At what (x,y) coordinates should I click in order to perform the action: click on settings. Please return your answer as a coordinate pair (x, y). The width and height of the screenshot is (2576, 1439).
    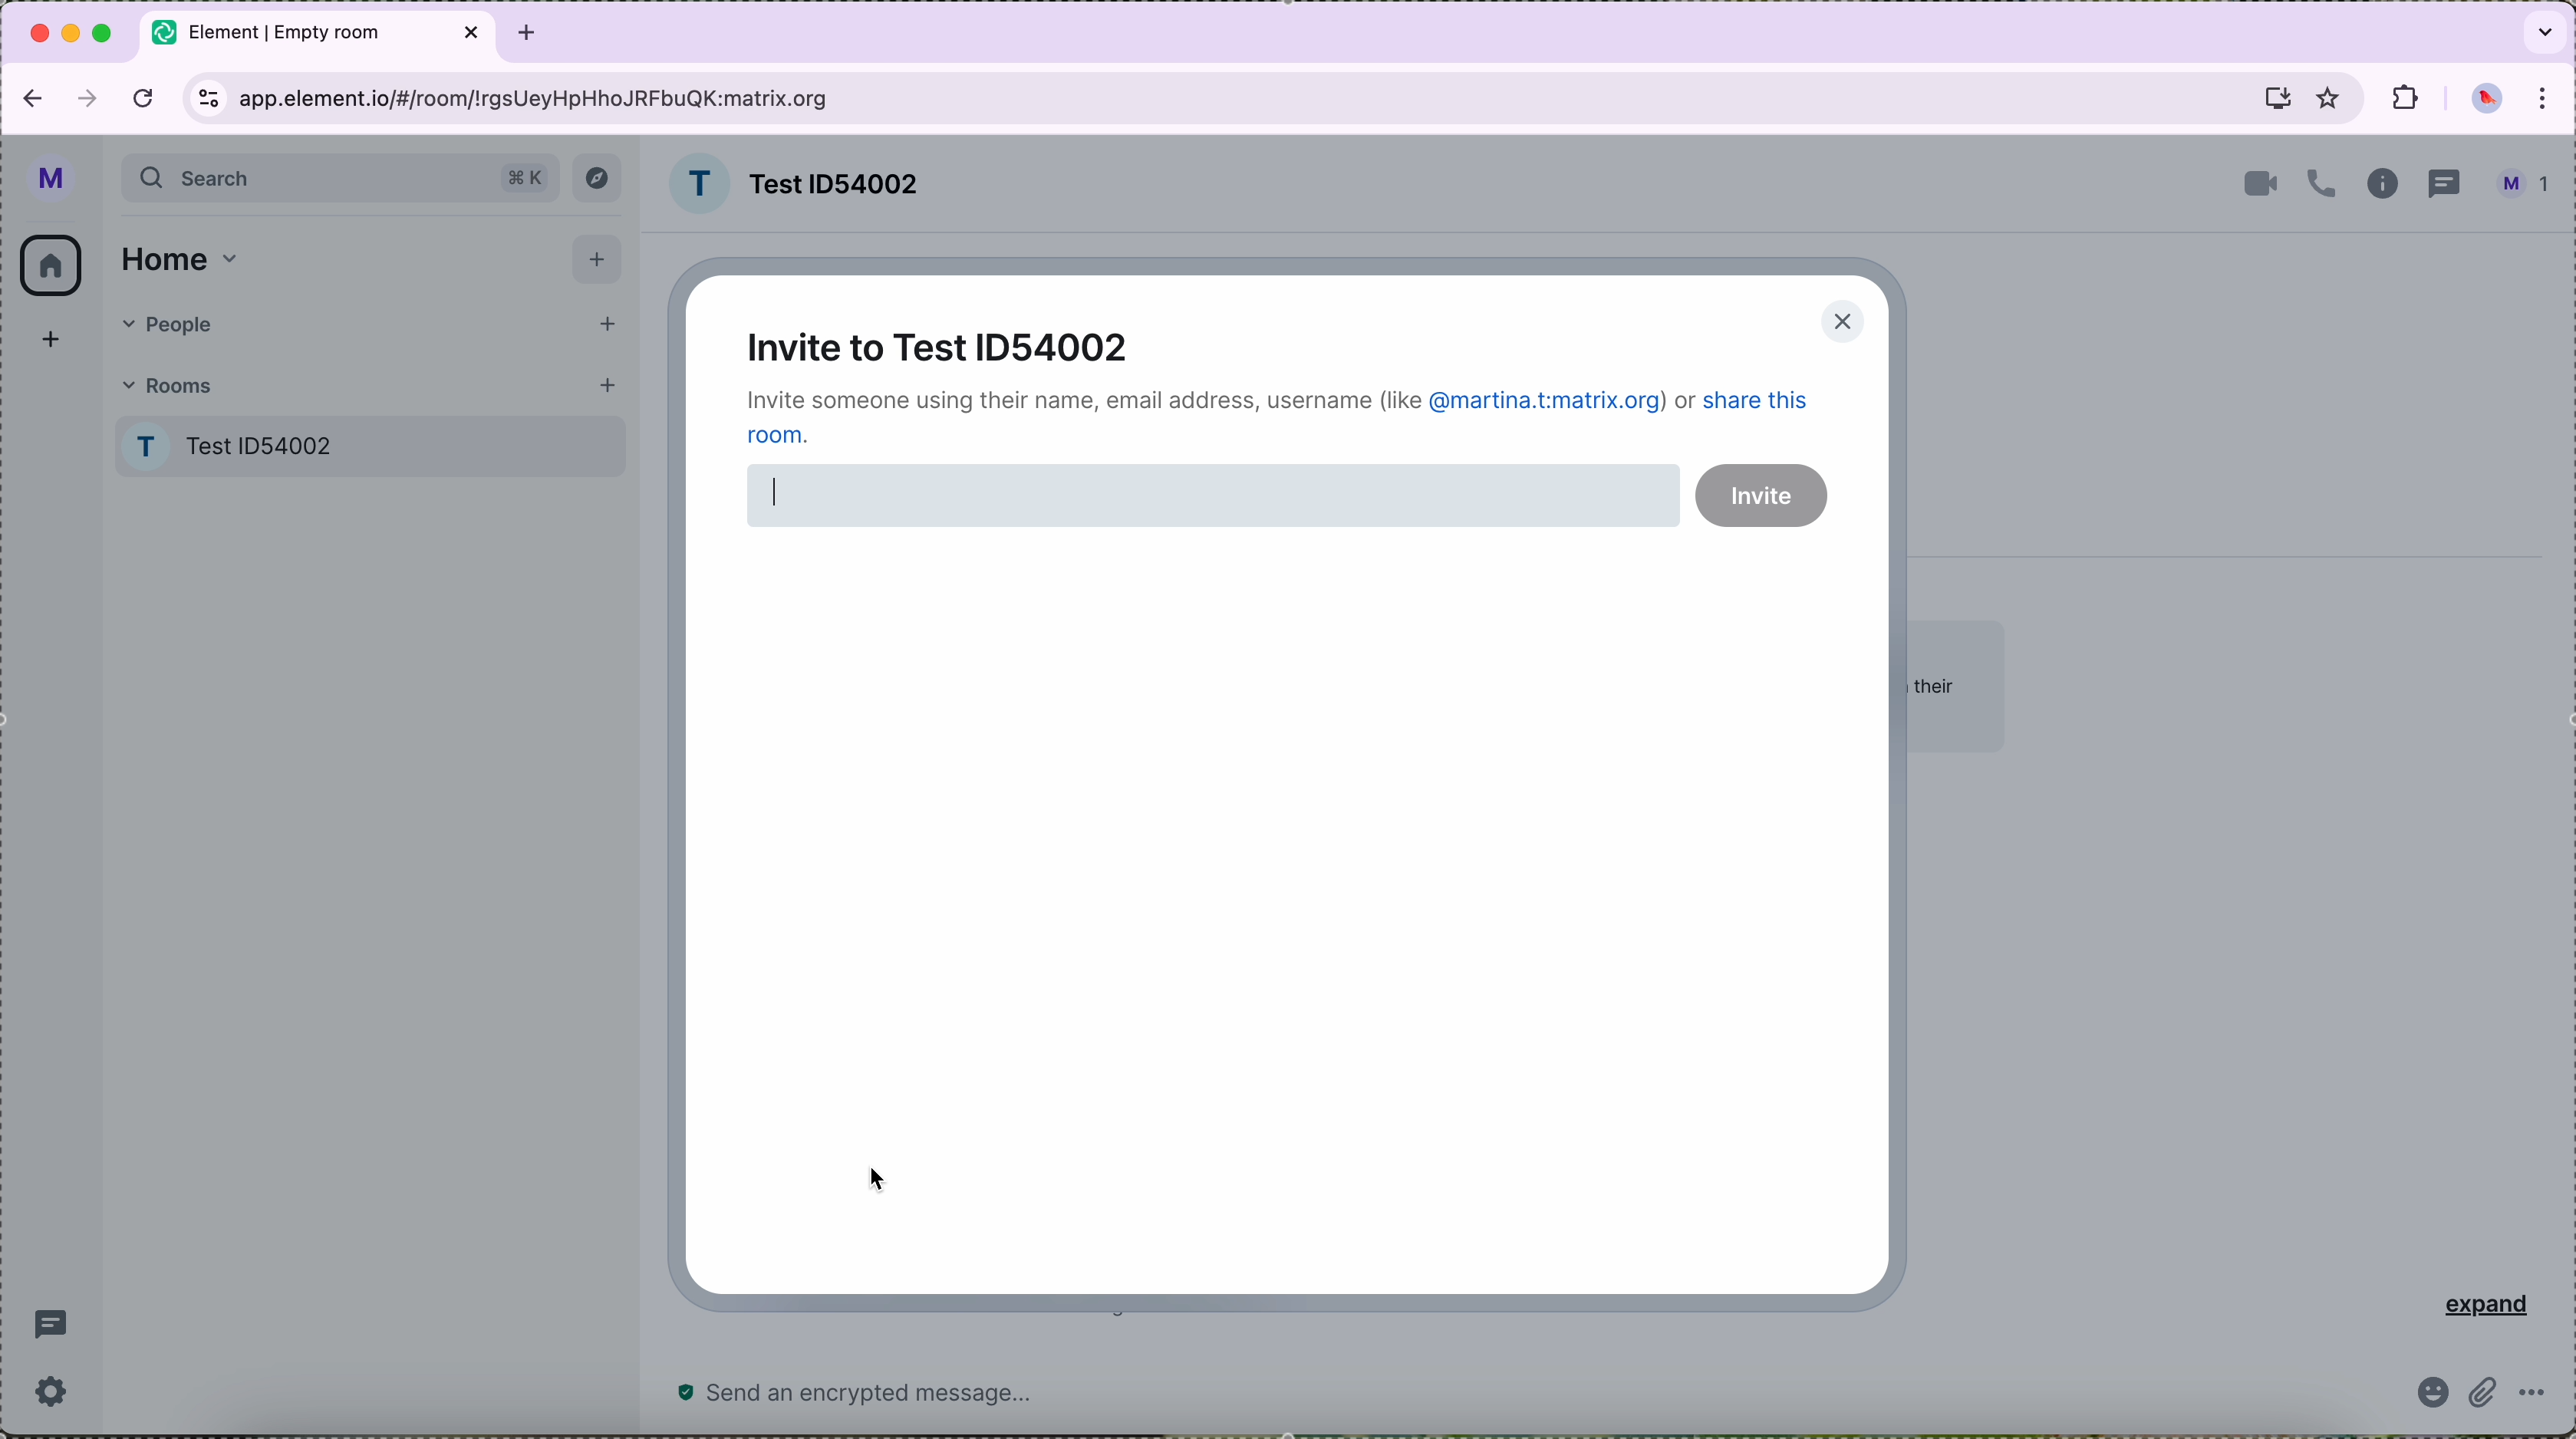
    Looking at the image, I should click on (52, 1390).